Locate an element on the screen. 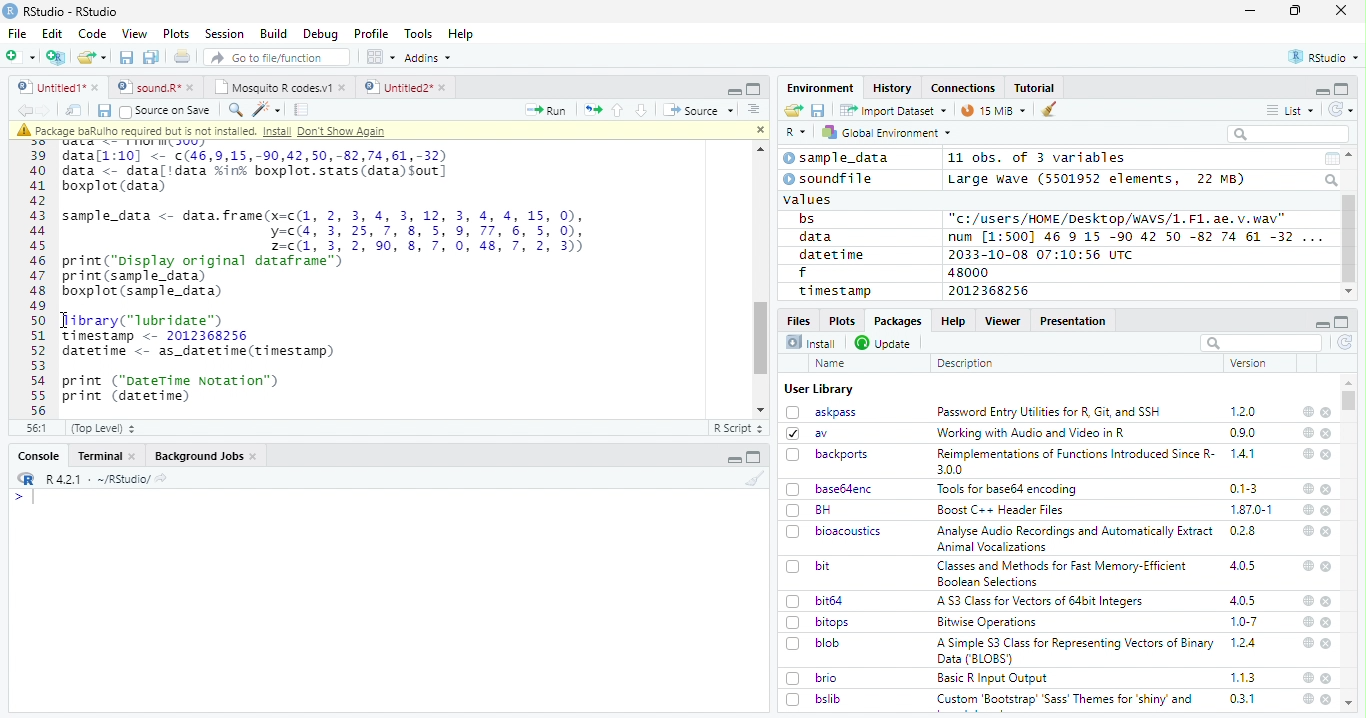  minimize is located at coordinates (733, 89).